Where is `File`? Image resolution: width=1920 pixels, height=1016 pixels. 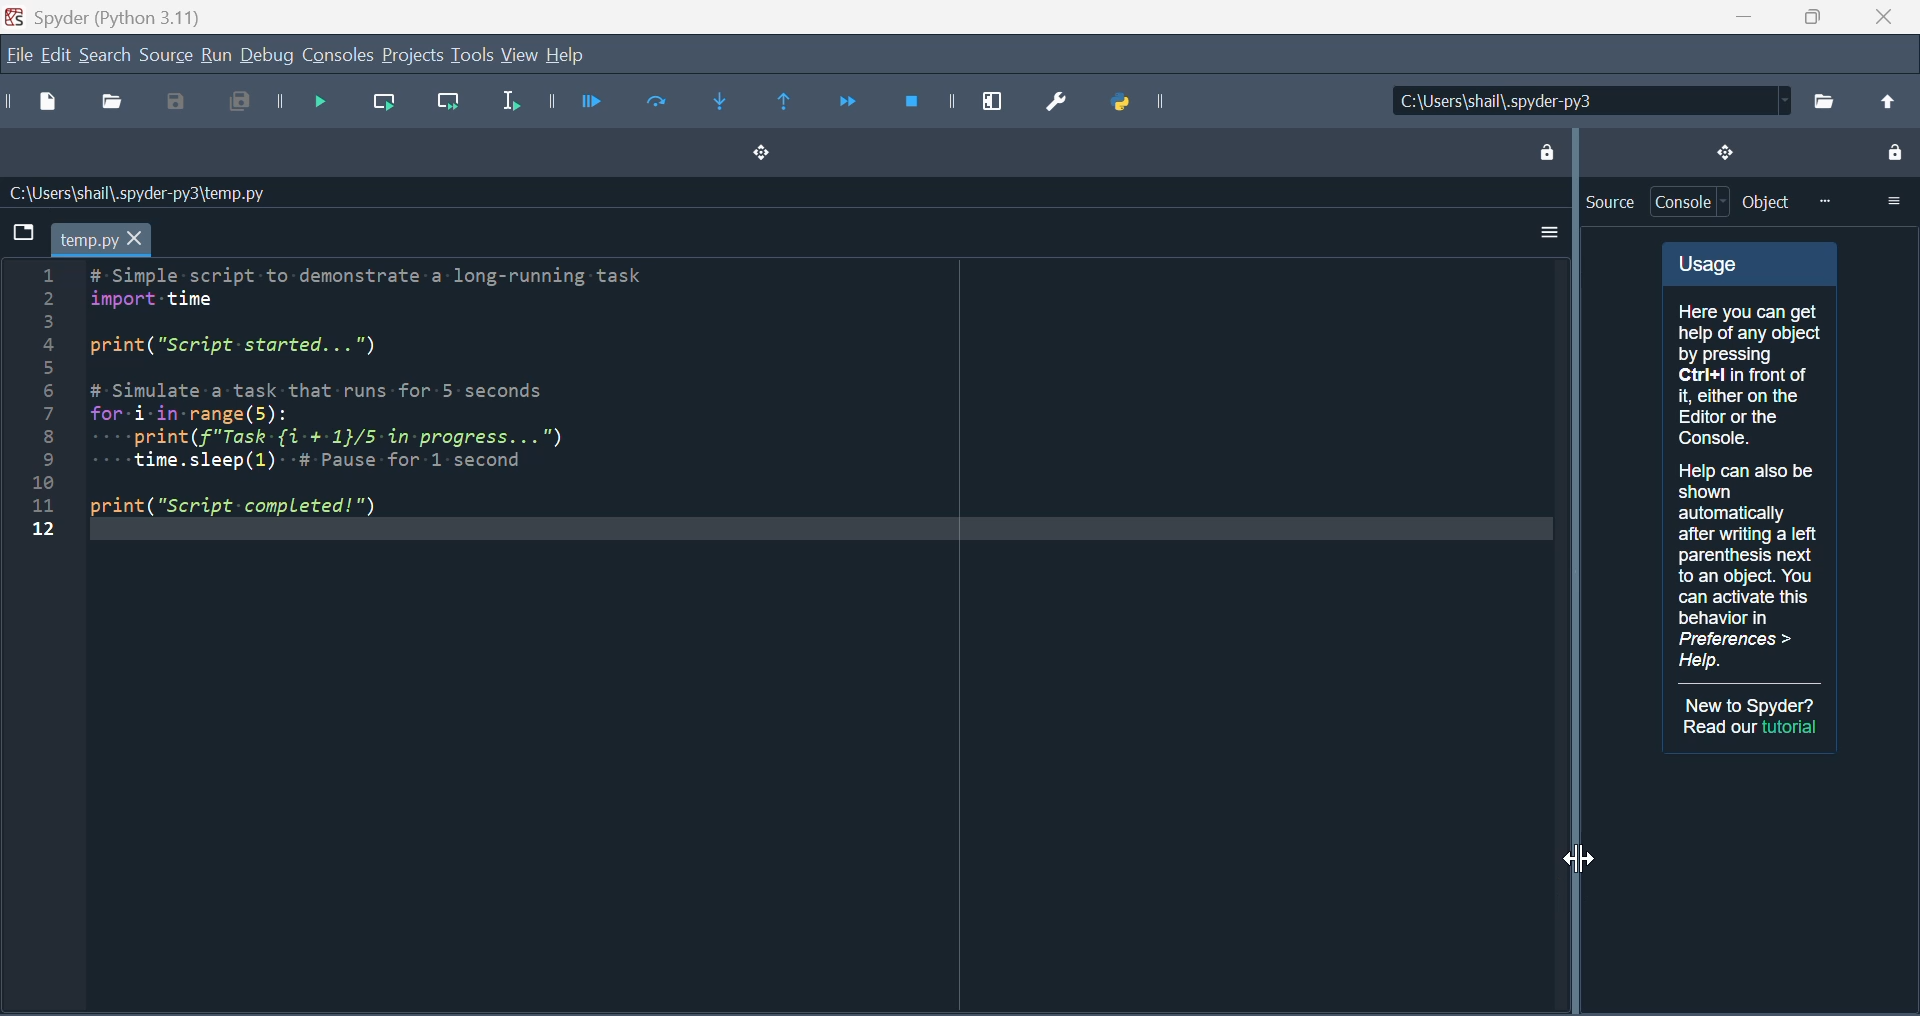 File is located at coordinates (17, 57).